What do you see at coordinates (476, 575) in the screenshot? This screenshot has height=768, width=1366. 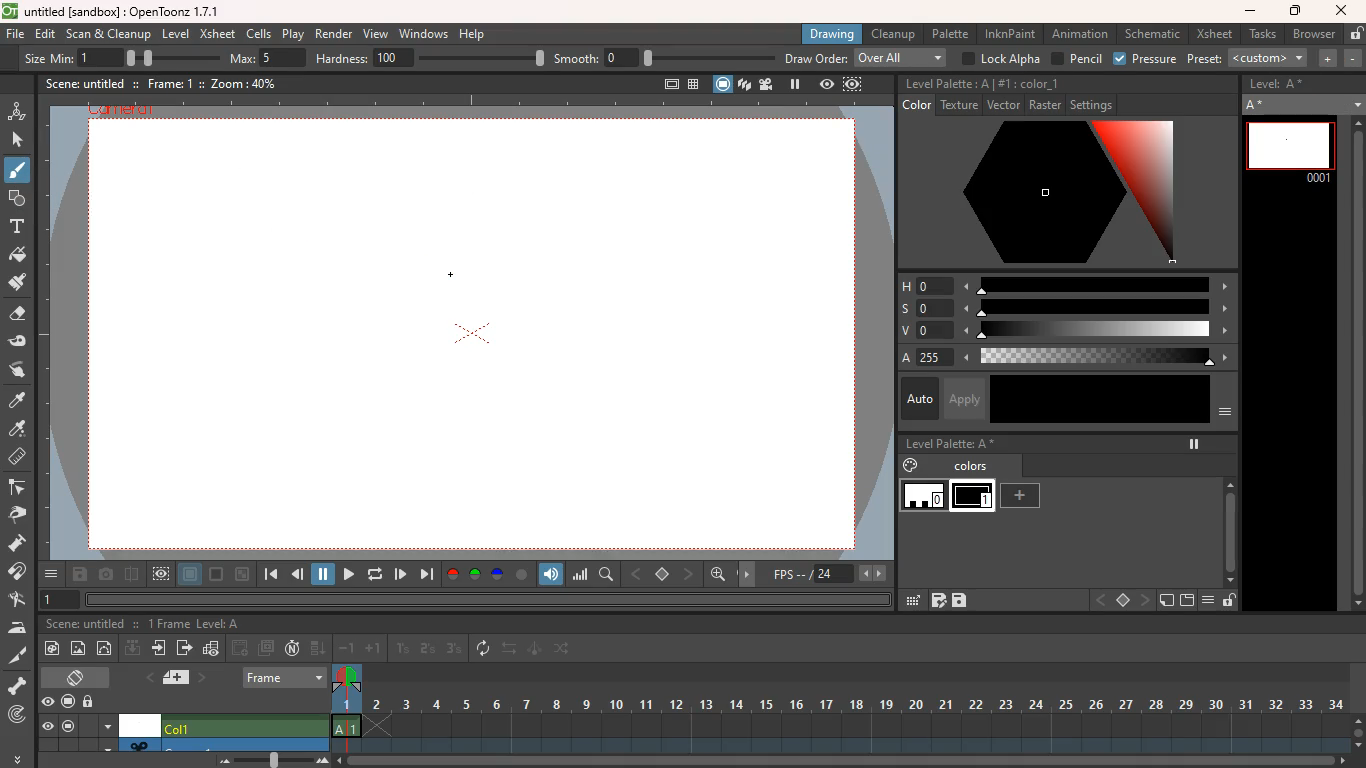 I see `green` at bounding box center [476, 575].